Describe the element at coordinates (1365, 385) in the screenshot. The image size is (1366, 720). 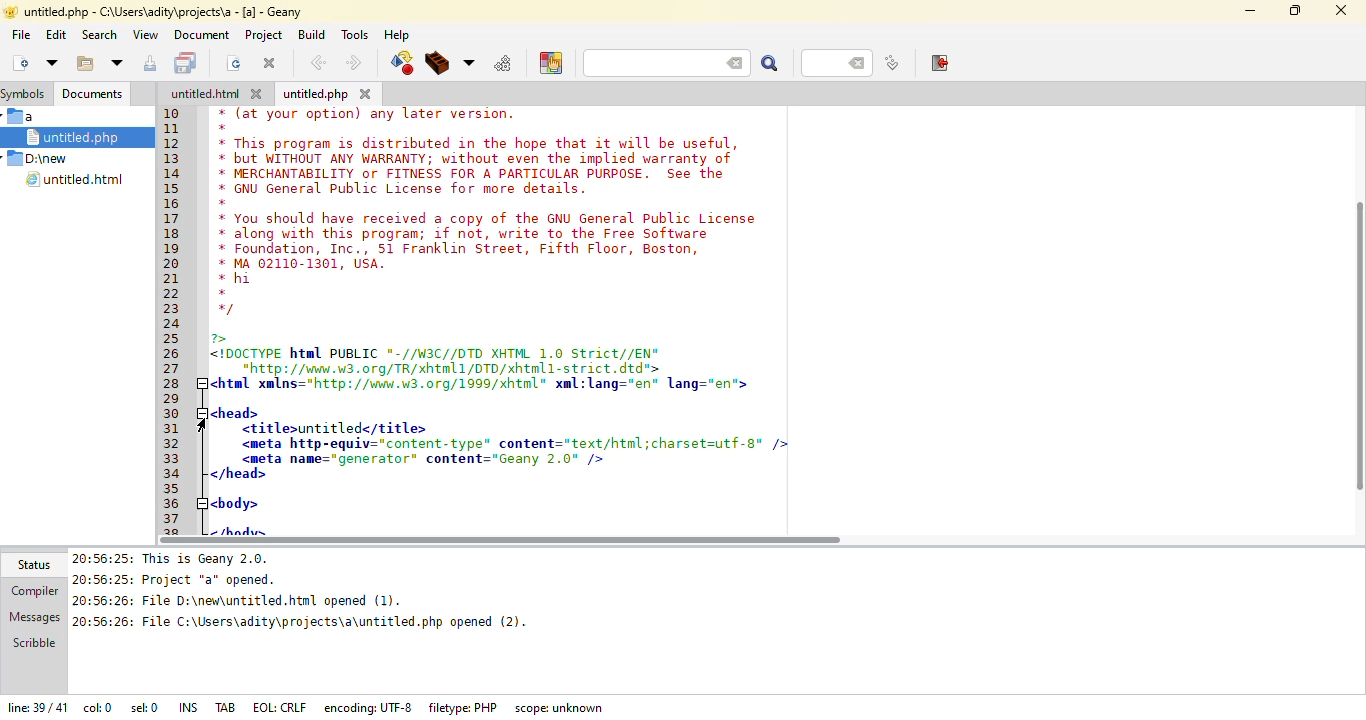
I see `vertical scroll bar` at that location.